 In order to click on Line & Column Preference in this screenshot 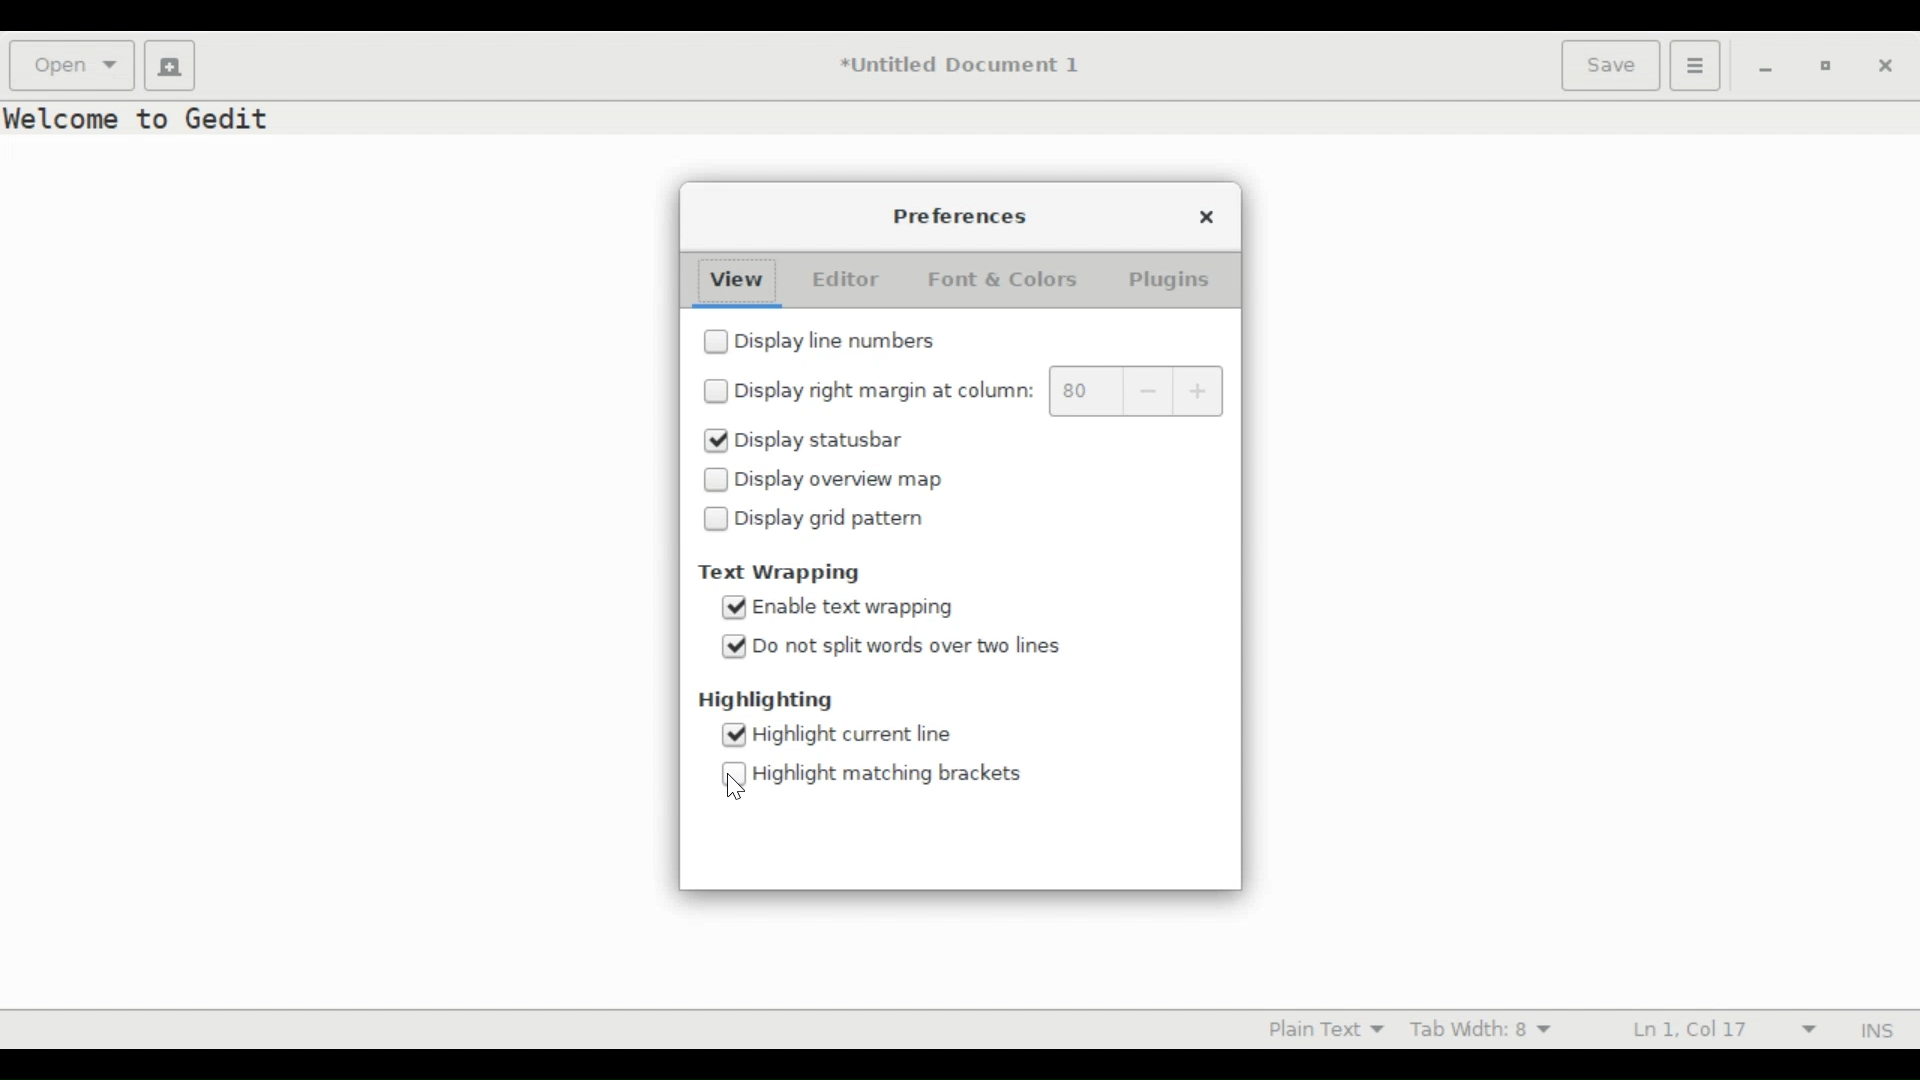, I will do `click(1719, 1027)`.